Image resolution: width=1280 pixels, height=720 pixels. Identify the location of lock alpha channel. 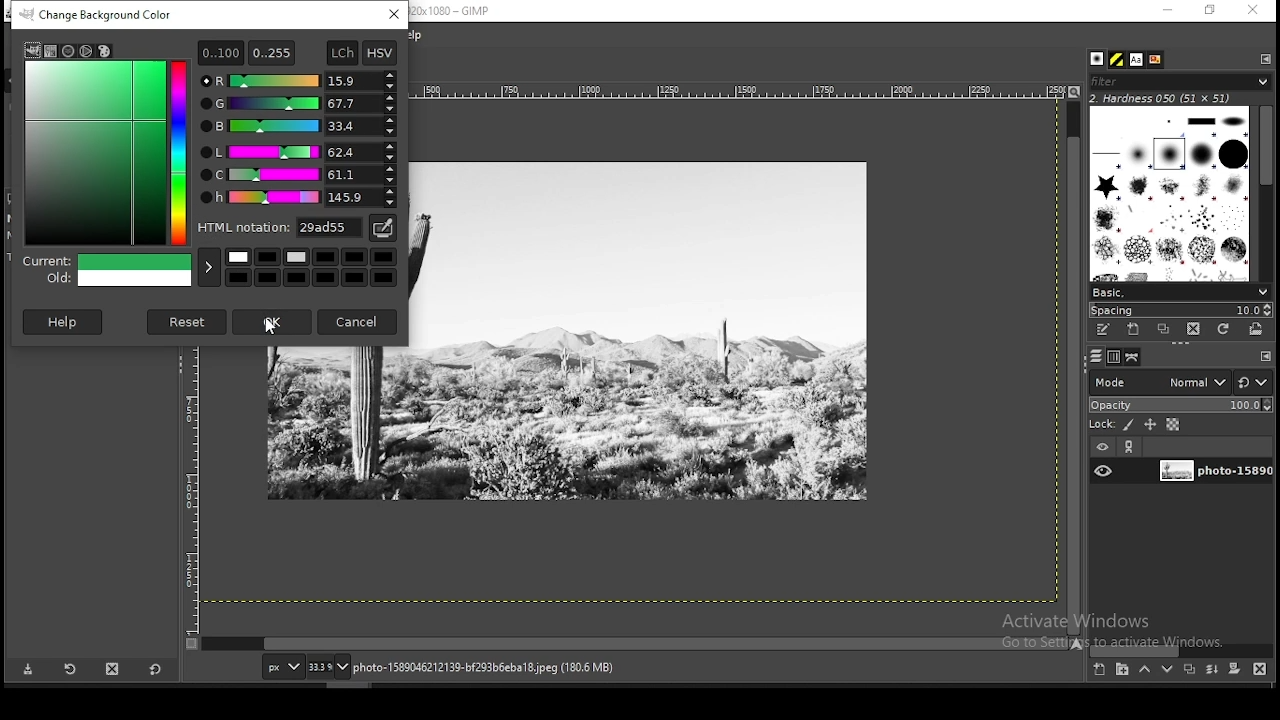
(1174, 424).